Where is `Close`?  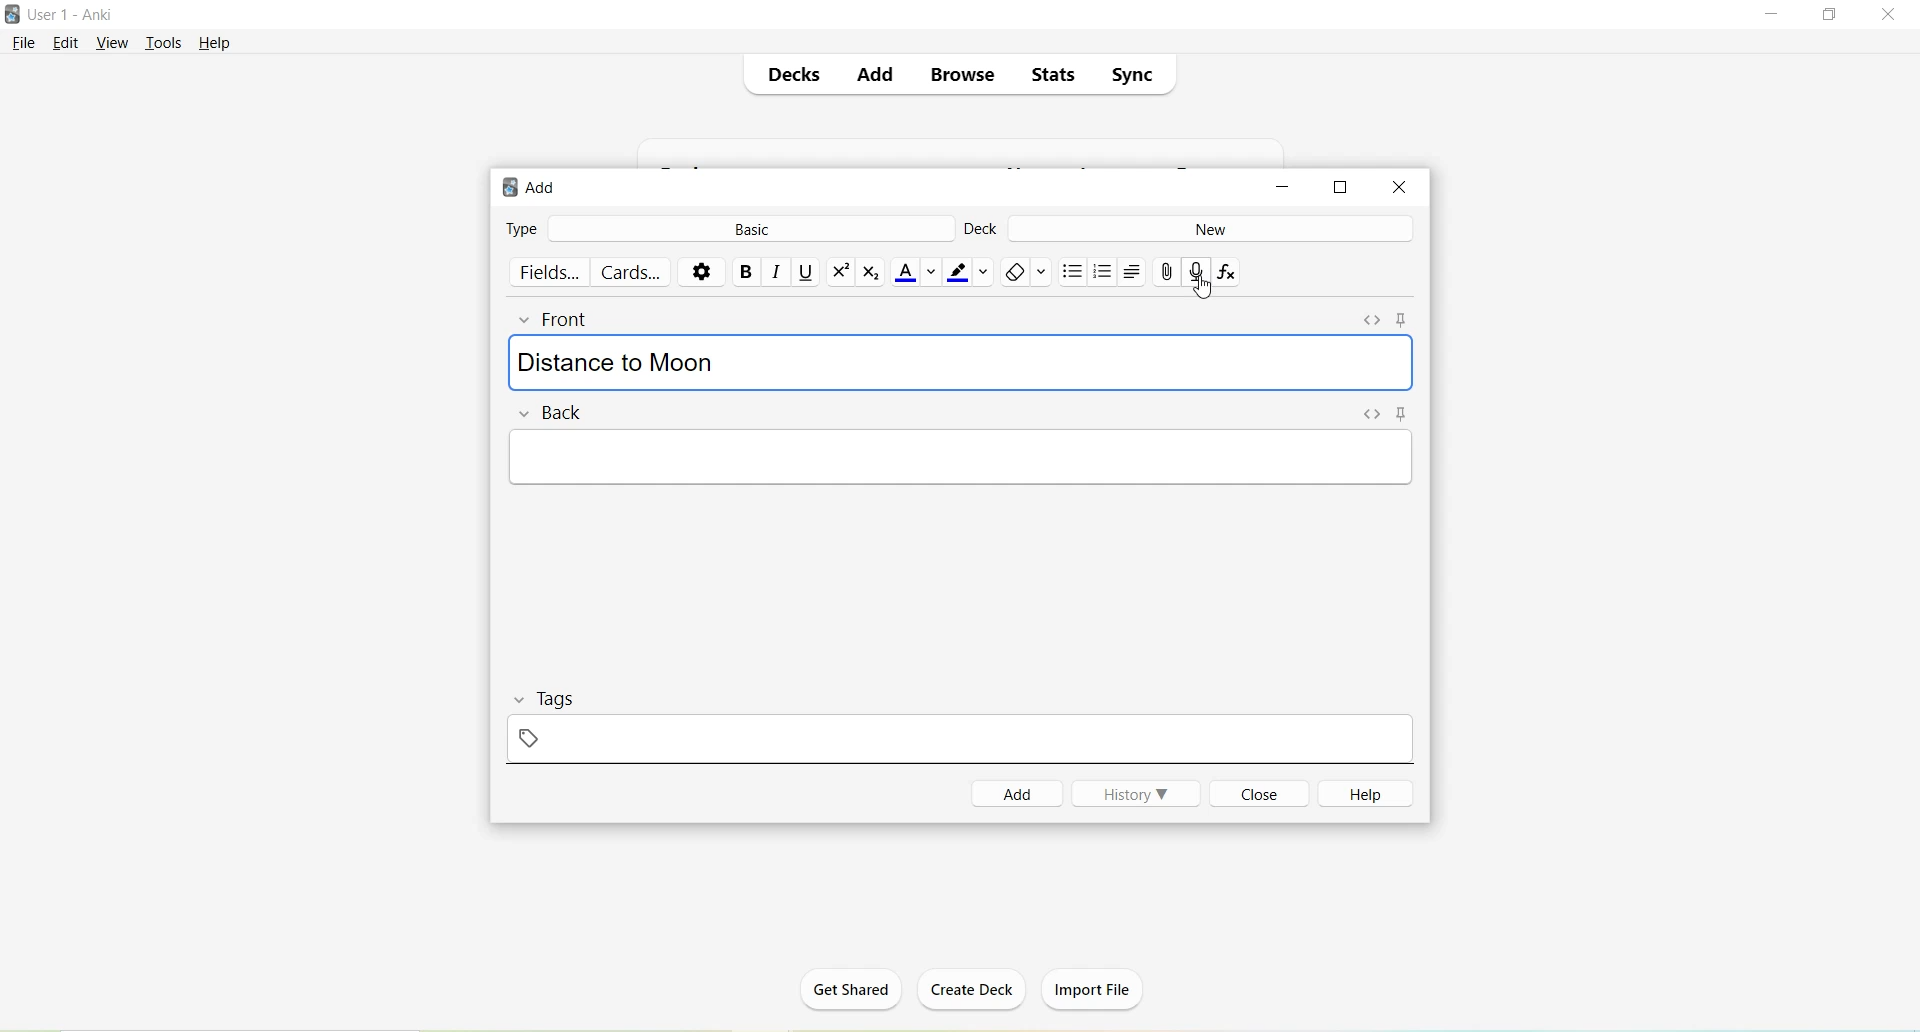 Close is located at coordinates (1399, 188).